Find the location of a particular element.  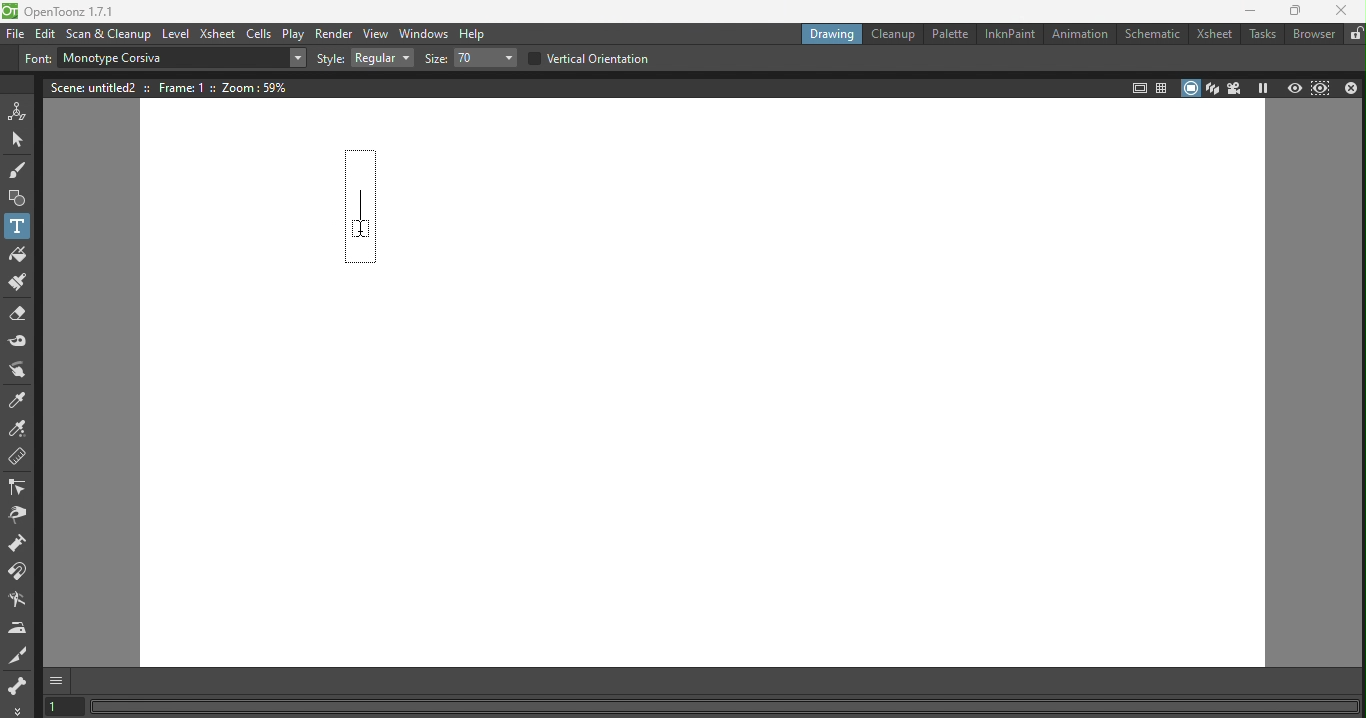

Blender tool is located at coordinates (21, 598).